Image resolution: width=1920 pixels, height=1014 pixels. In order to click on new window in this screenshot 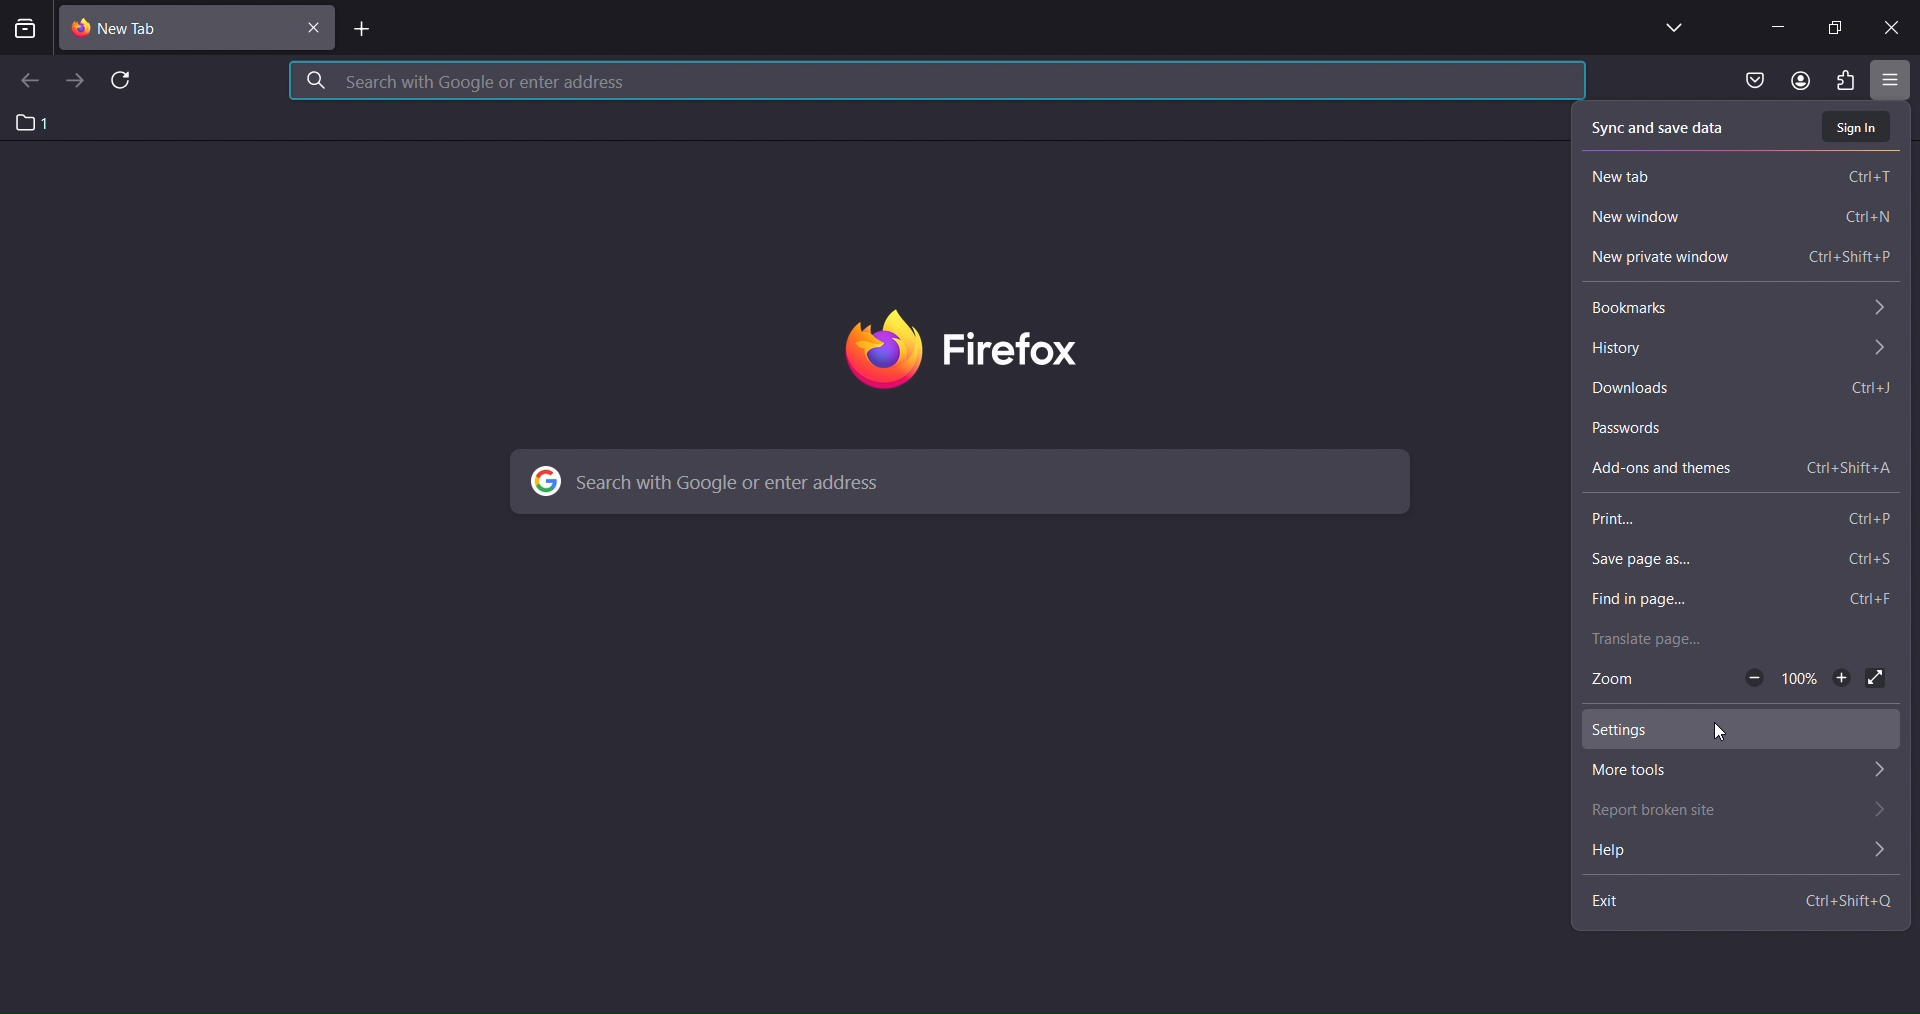, I will do `click(1739, 214)`.